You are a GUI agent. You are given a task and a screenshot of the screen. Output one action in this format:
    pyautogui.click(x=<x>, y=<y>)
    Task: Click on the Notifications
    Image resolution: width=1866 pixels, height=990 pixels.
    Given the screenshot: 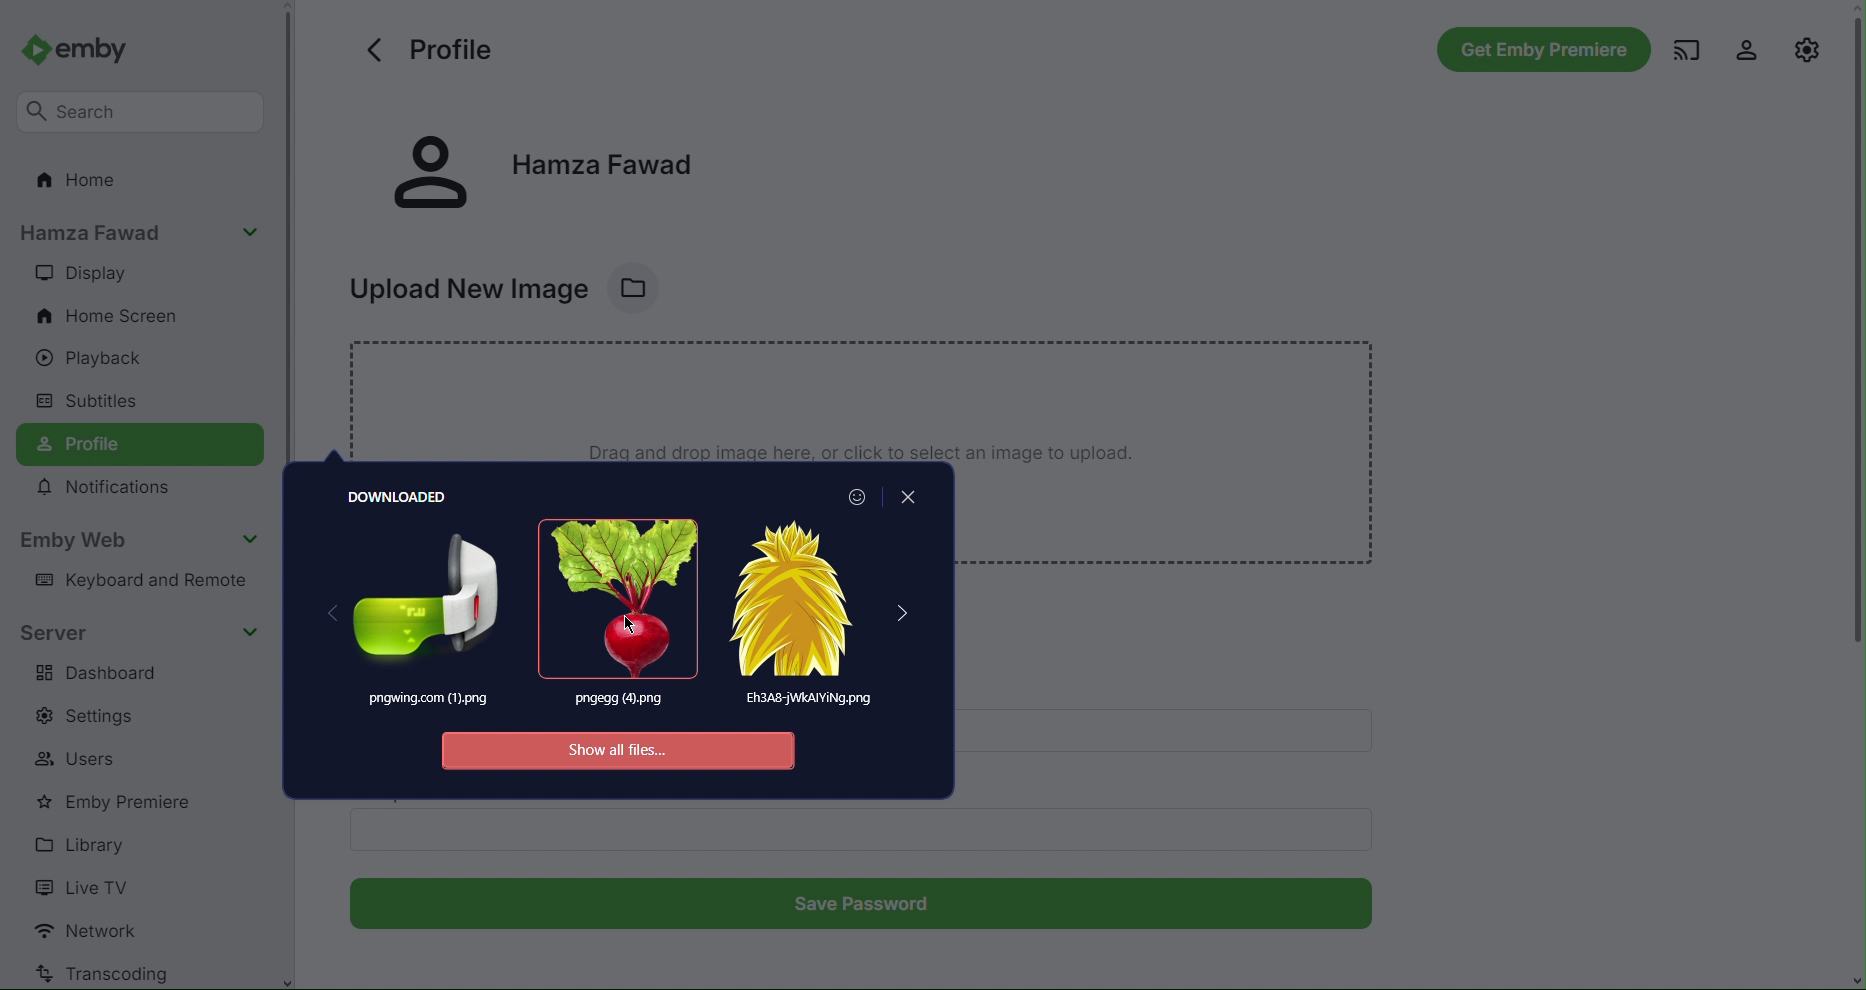 What is the action you would take?
    pyautogui.click(x=112, y=489)
    